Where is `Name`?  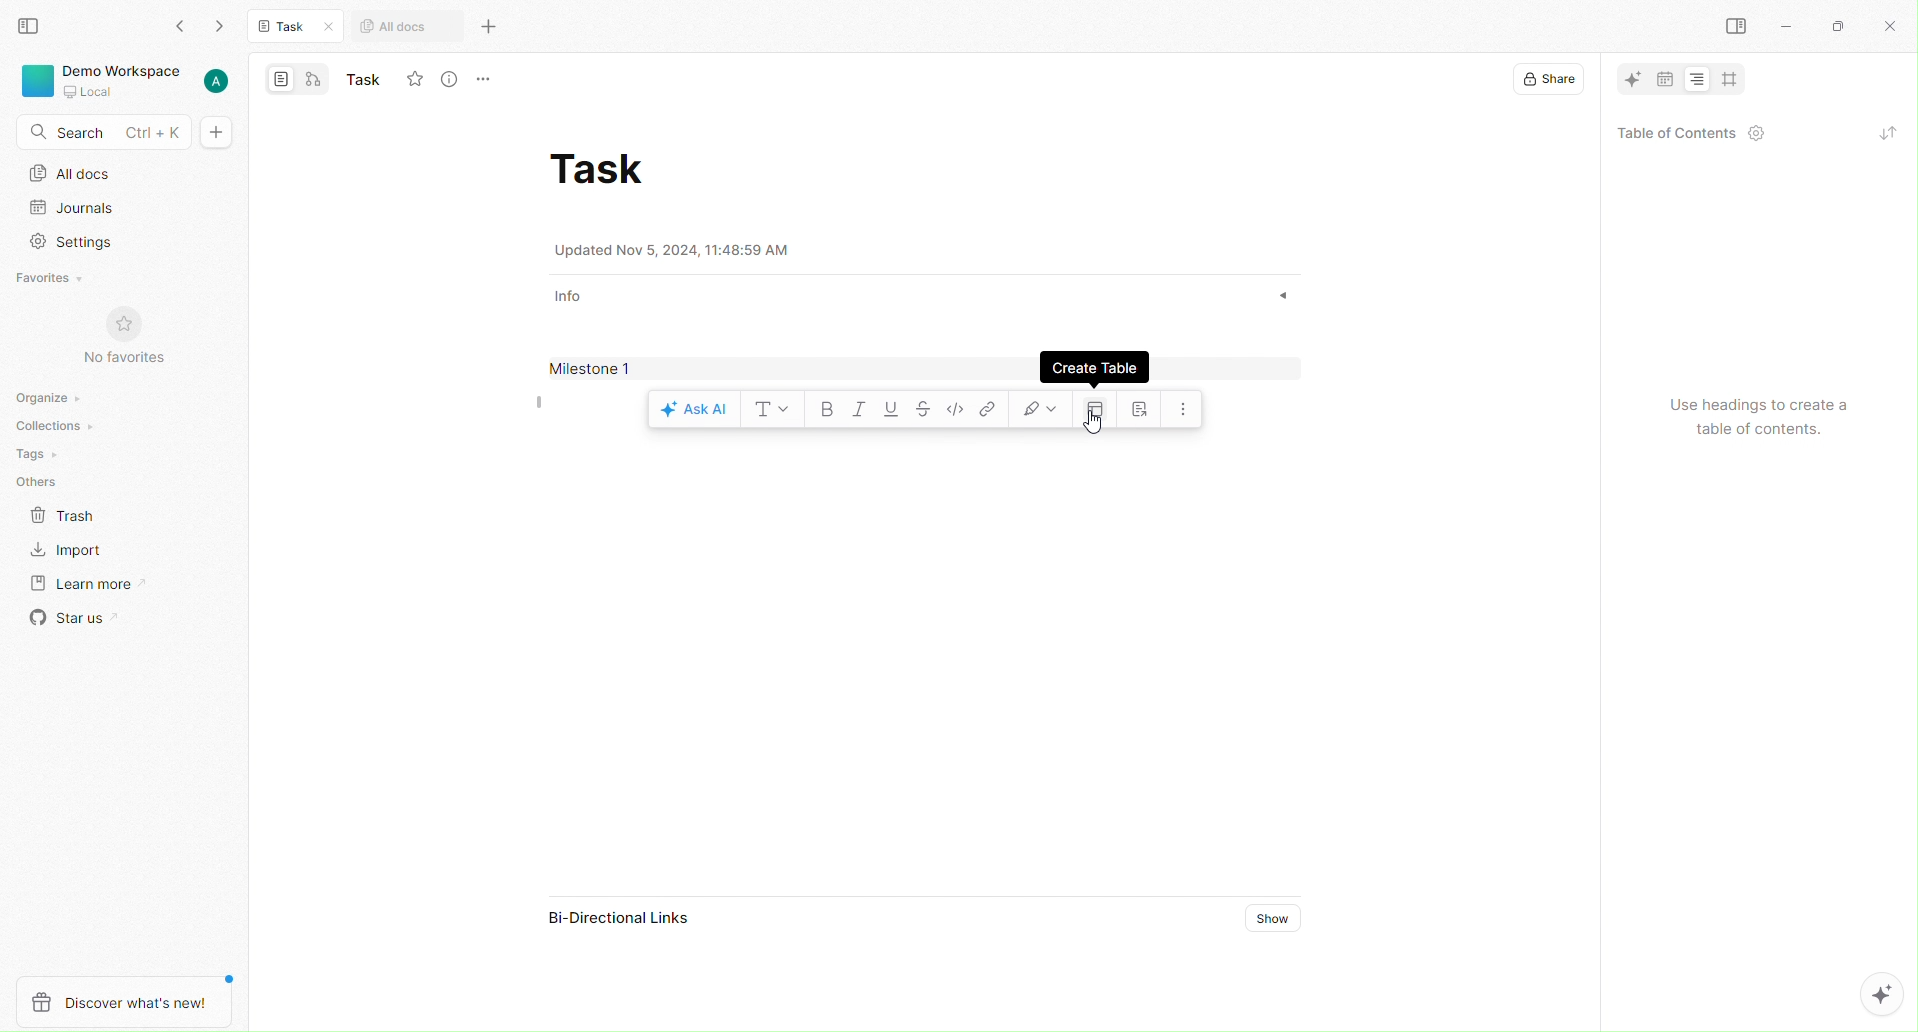
Name is located at coordinates (365, 80).